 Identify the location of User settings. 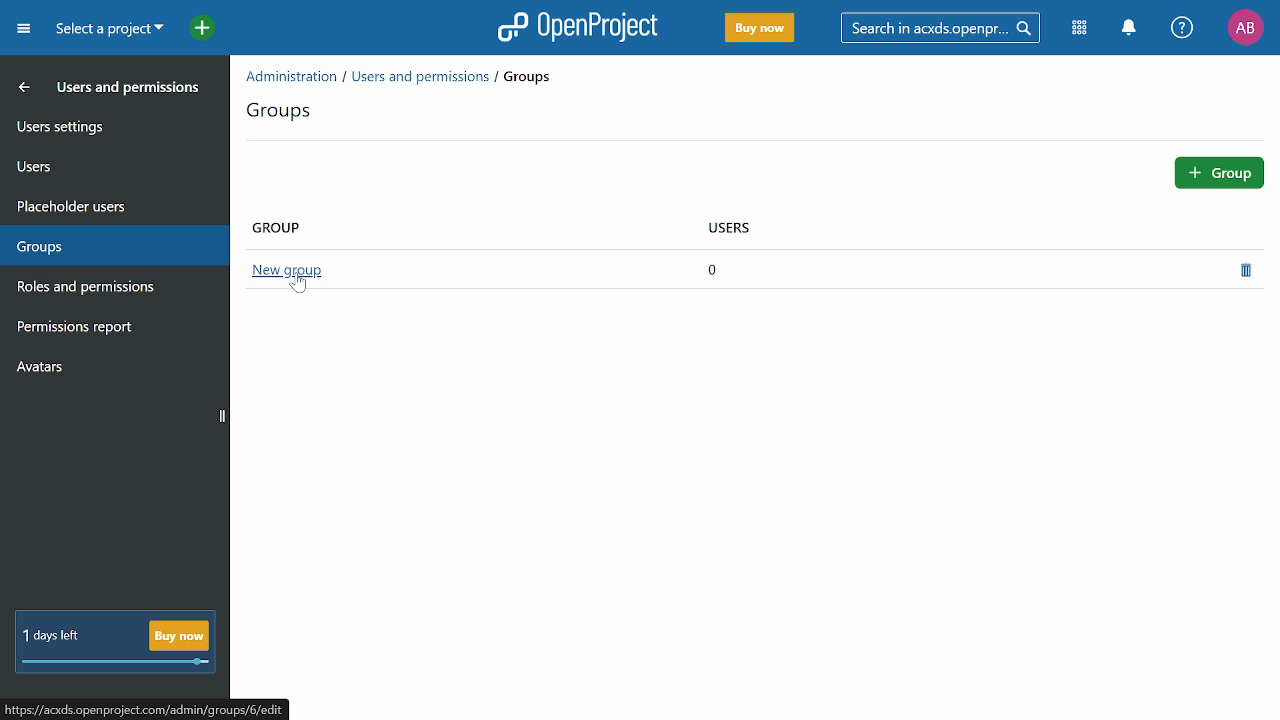
(113, 125).